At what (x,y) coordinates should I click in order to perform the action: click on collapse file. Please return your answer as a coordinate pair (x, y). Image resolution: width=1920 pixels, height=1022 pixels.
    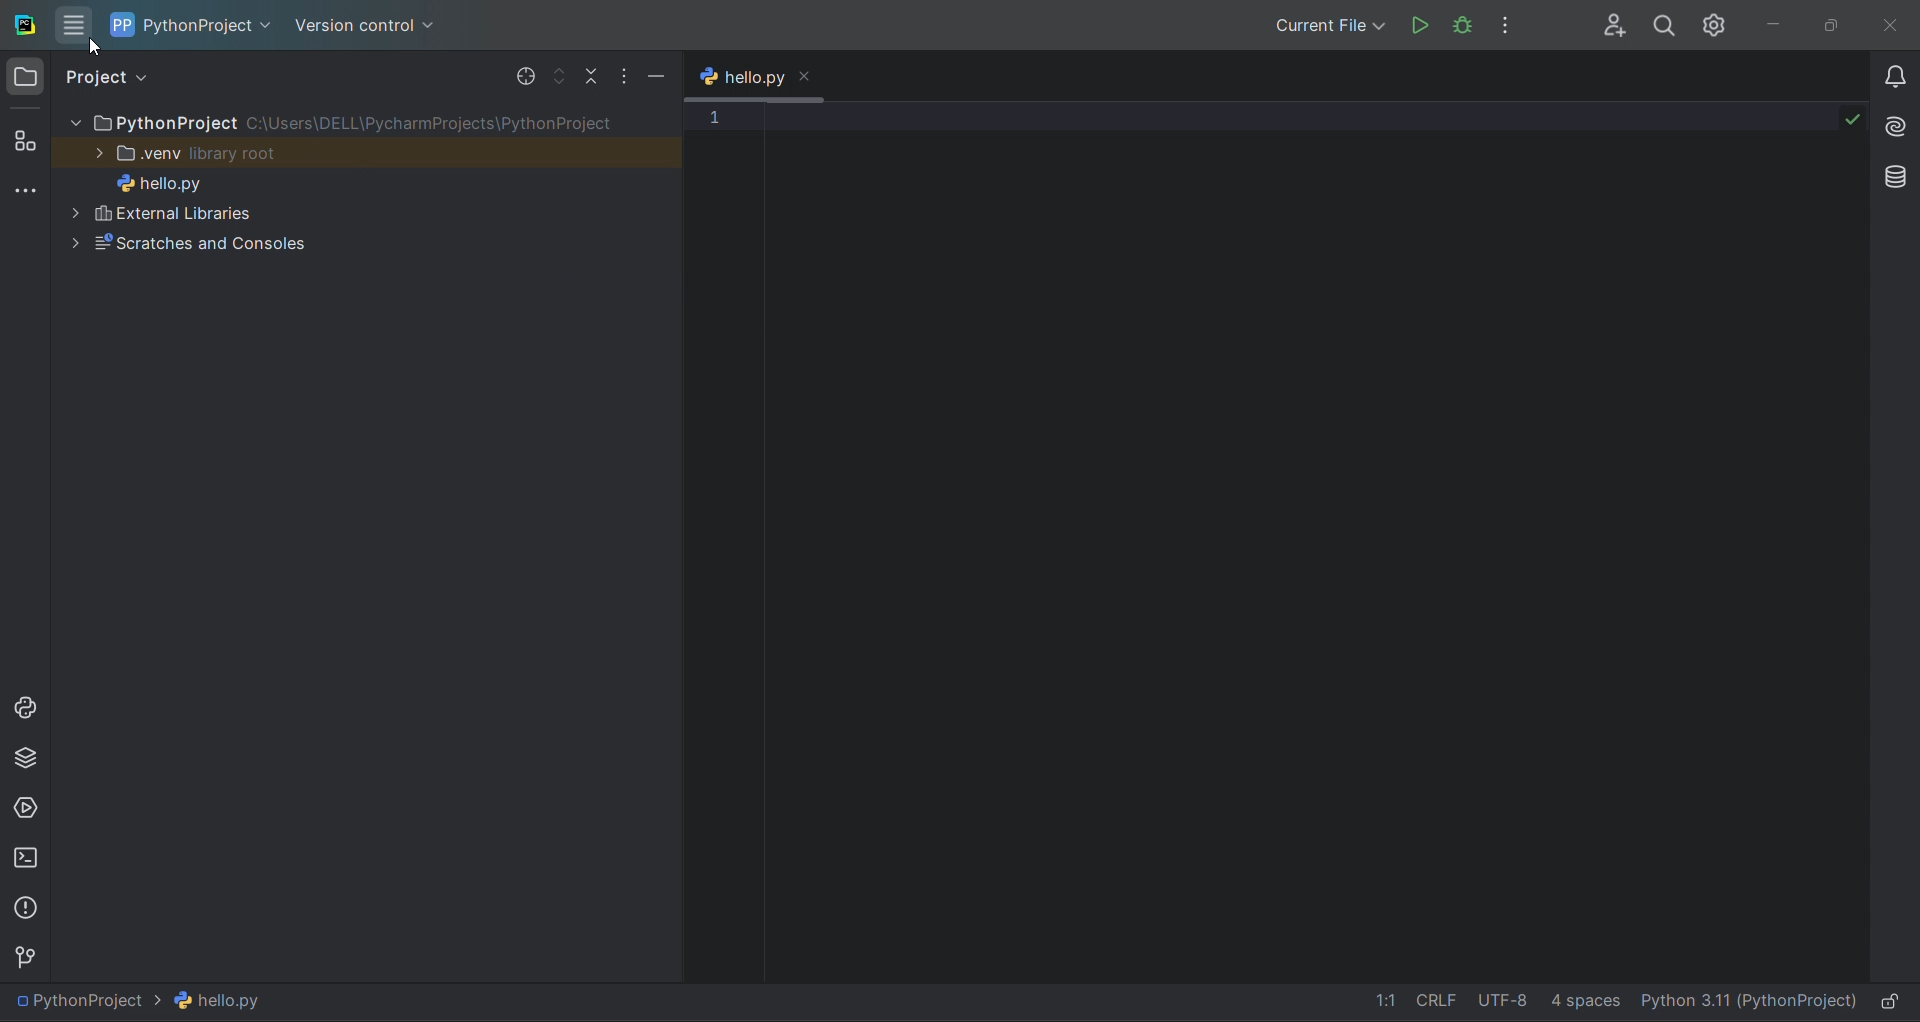
    Looking at the image, I should click on (590, 73).